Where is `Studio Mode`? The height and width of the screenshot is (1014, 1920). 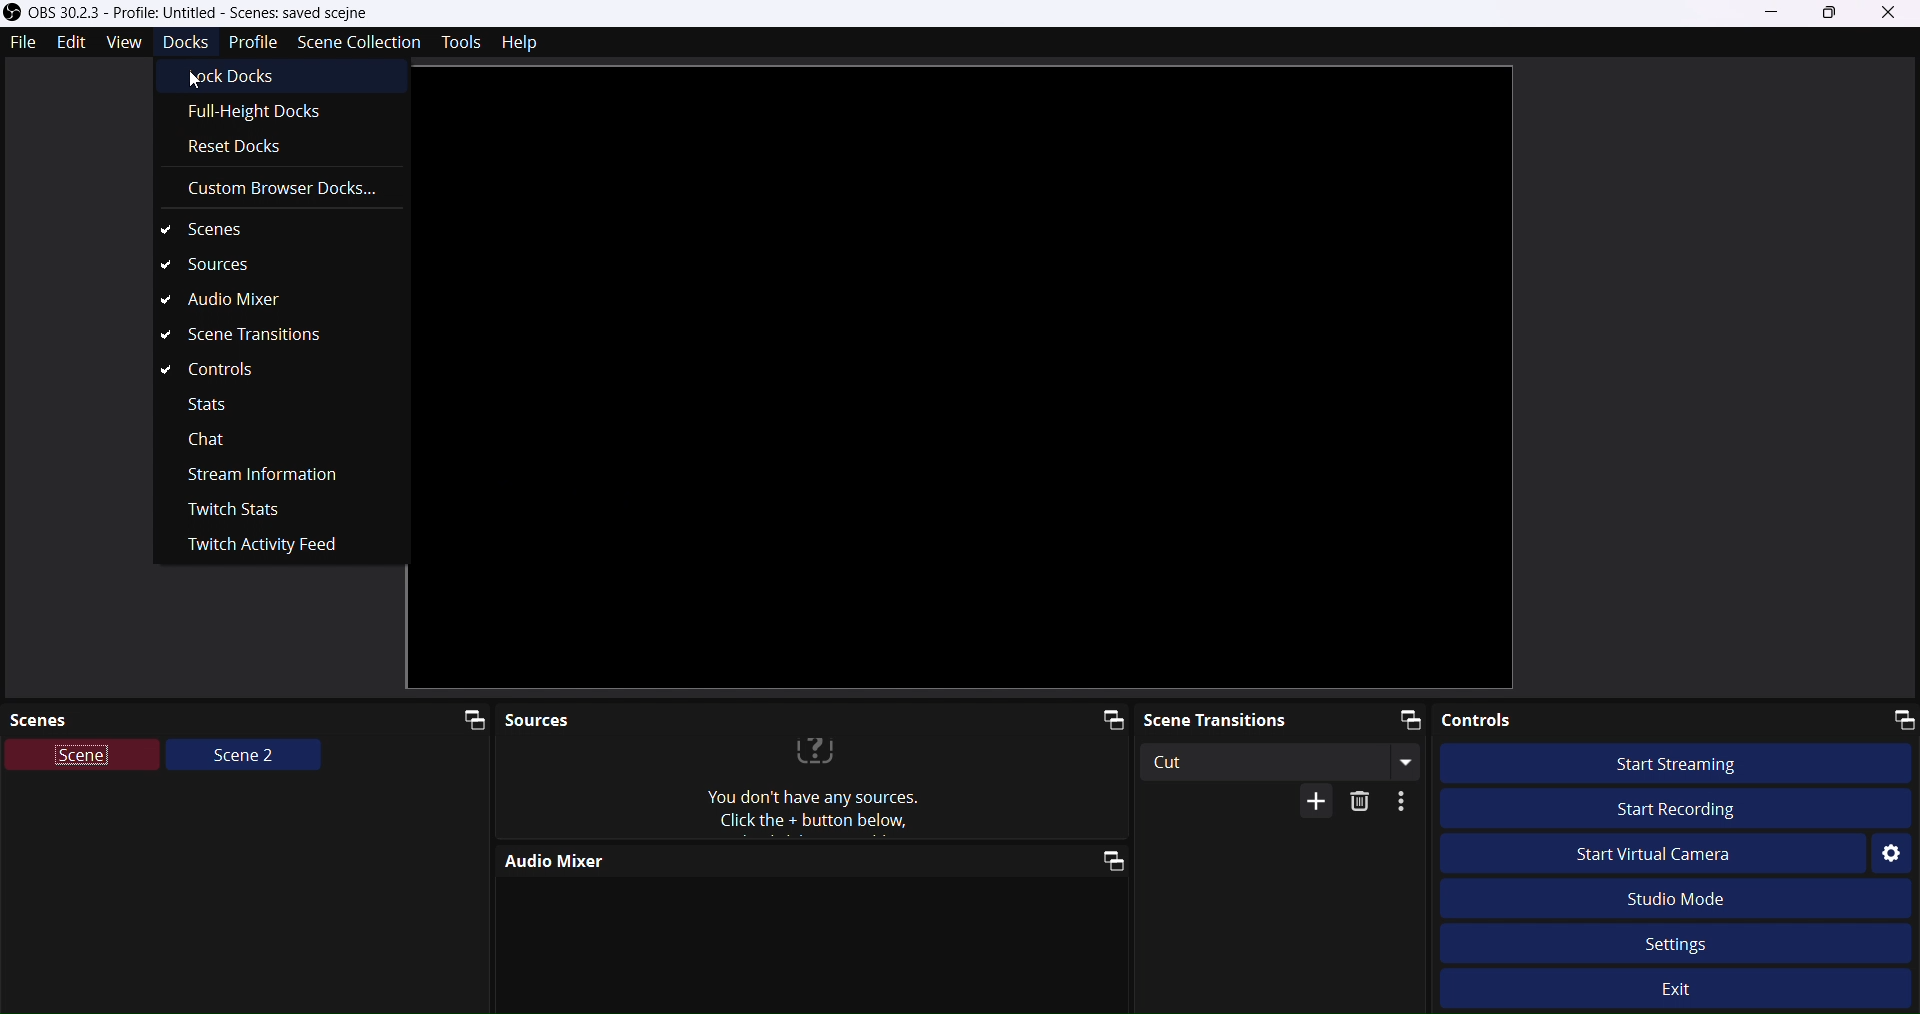 Studio Mode is located at coordinates (1706, 897).